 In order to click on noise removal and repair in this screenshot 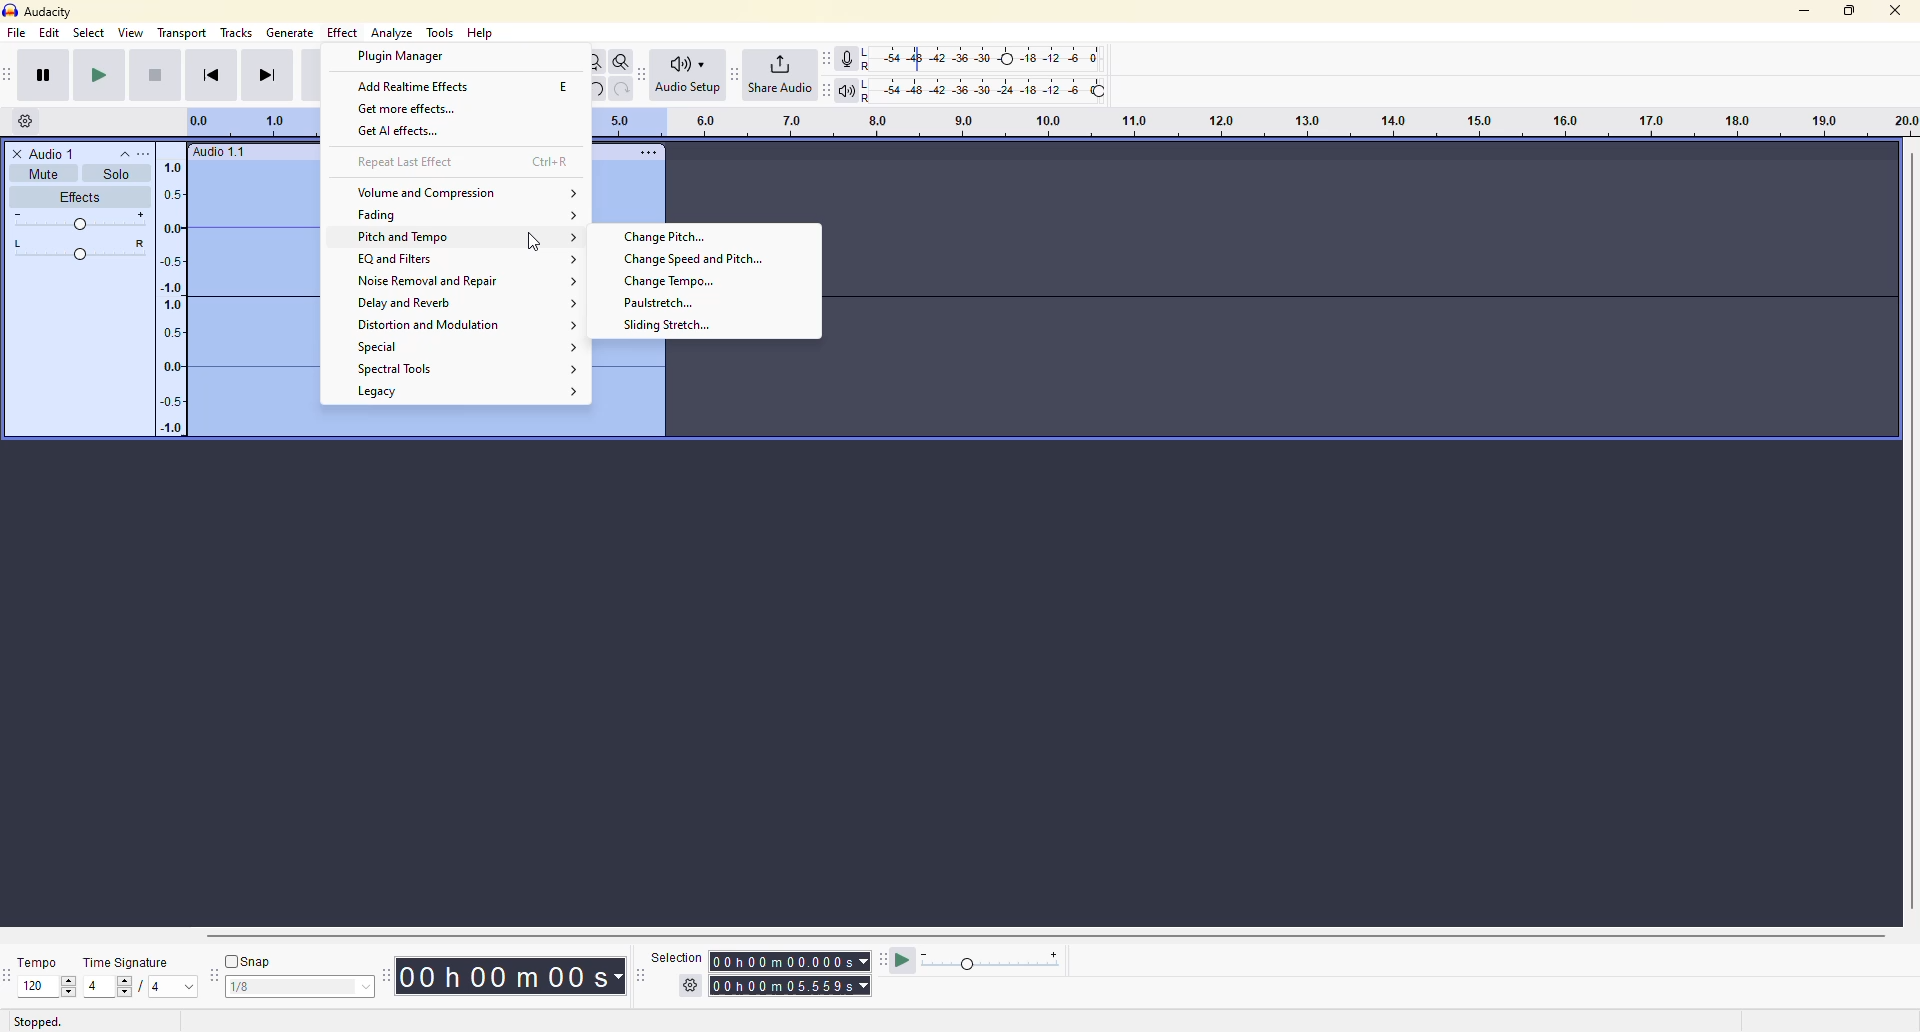, I will do `click(428, 281)`.